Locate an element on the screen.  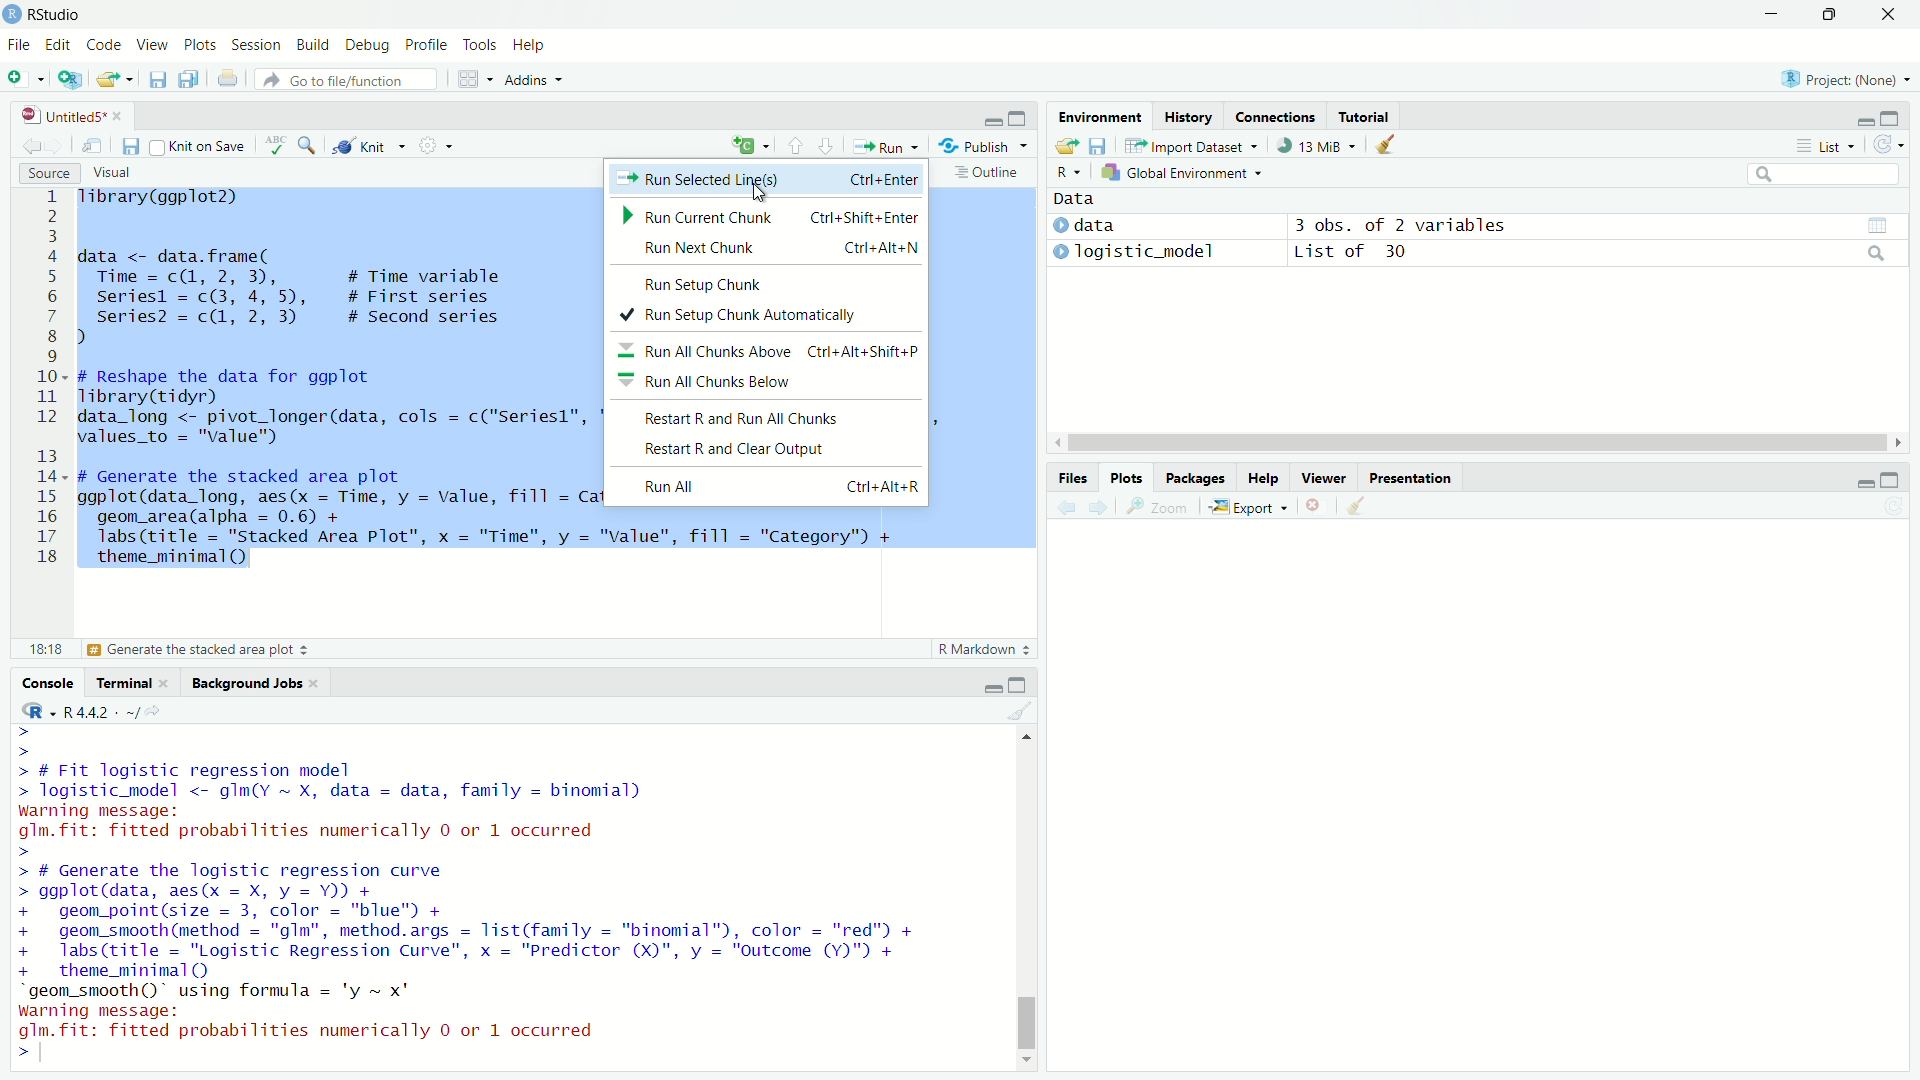
Run  is located at coordinates (888, 143).